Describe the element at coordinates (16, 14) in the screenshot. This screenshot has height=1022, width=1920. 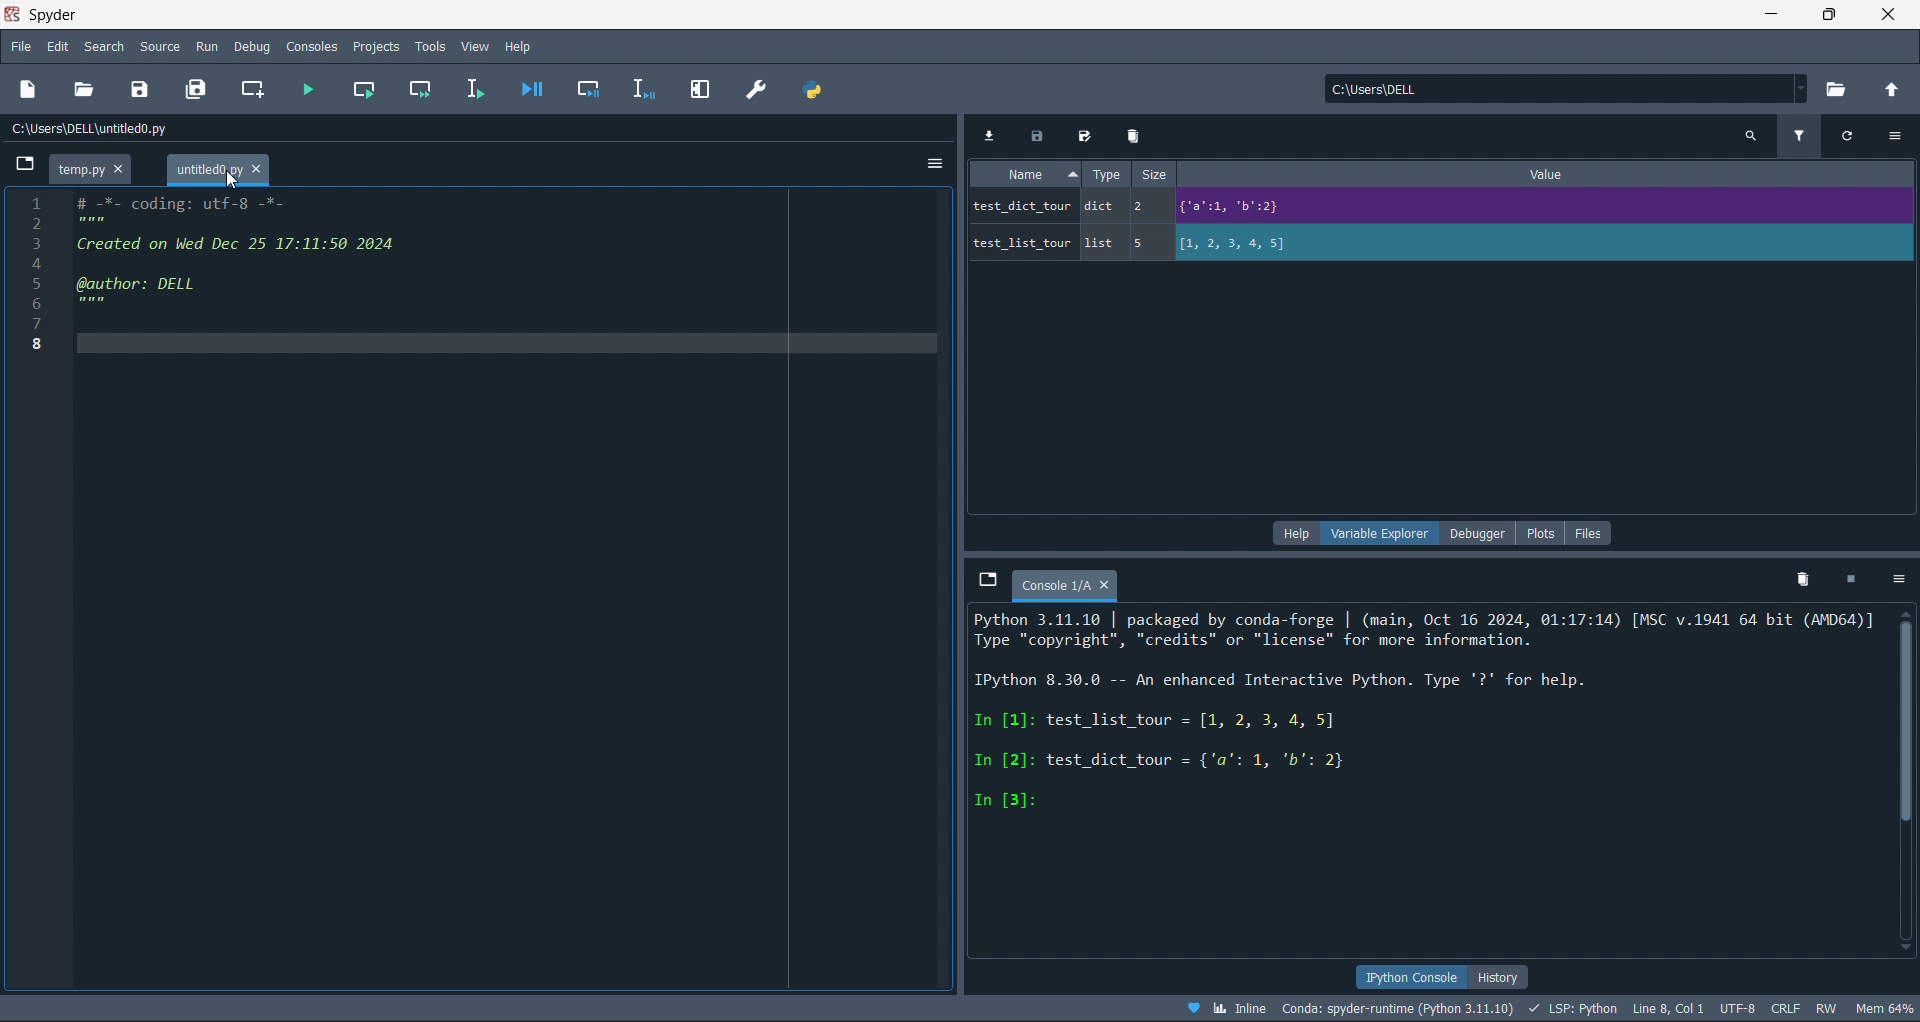
I see `spyder logo` at that location.